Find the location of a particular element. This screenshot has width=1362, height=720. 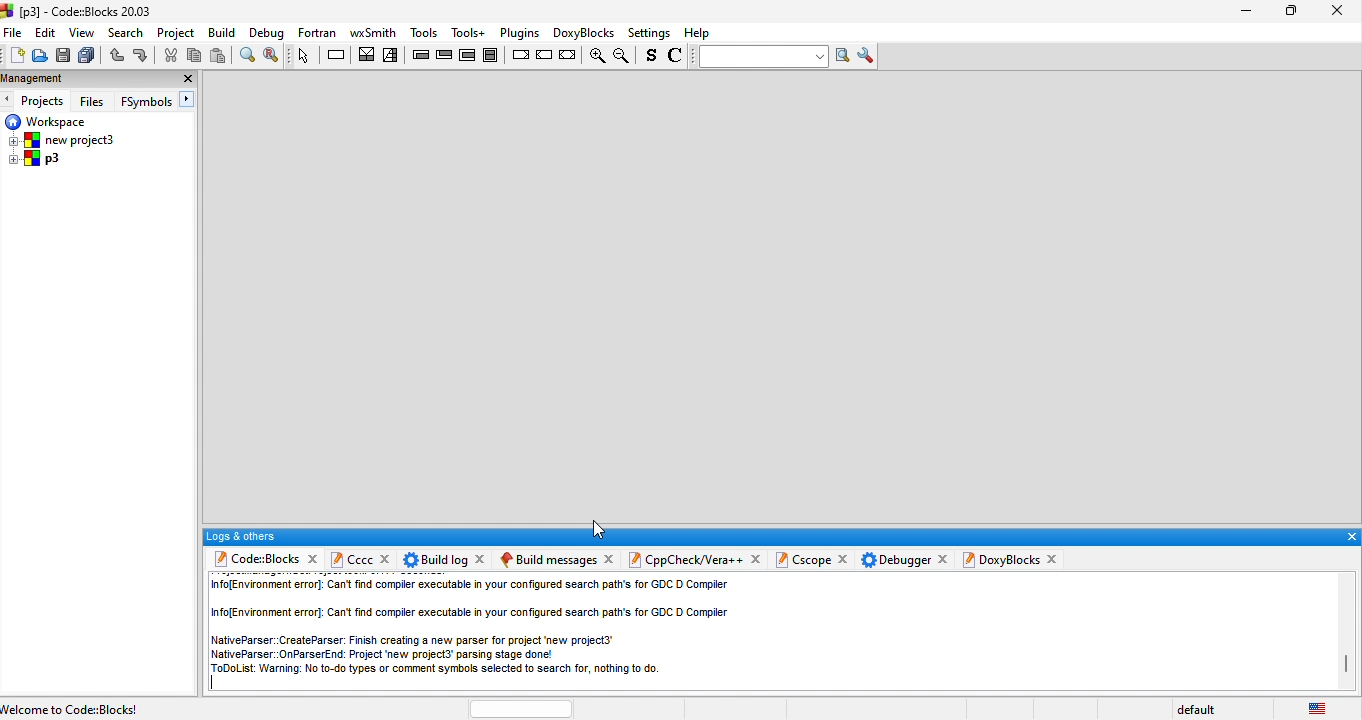

text to search is located at coordinates (761, 56).